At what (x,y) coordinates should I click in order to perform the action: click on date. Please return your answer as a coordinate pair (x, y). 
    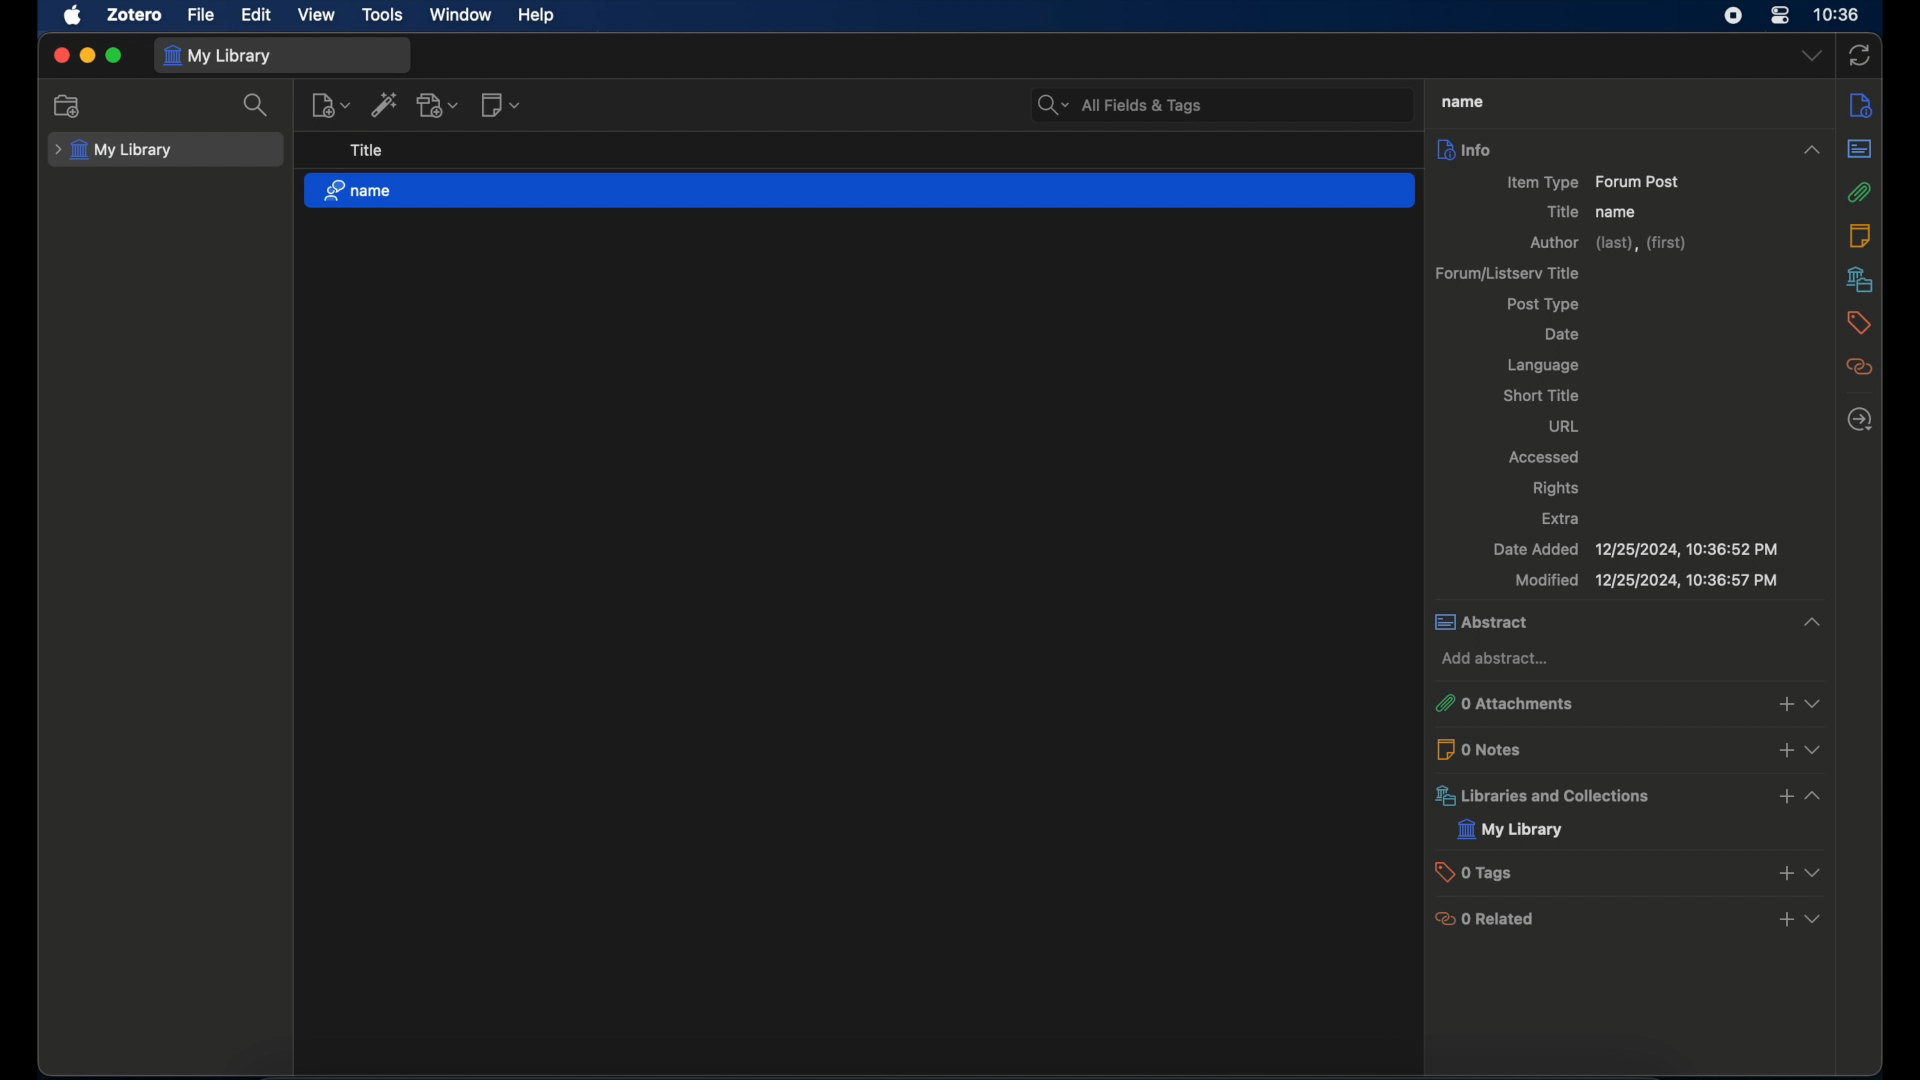
    Looking at the image, I should click on (1565, 333).